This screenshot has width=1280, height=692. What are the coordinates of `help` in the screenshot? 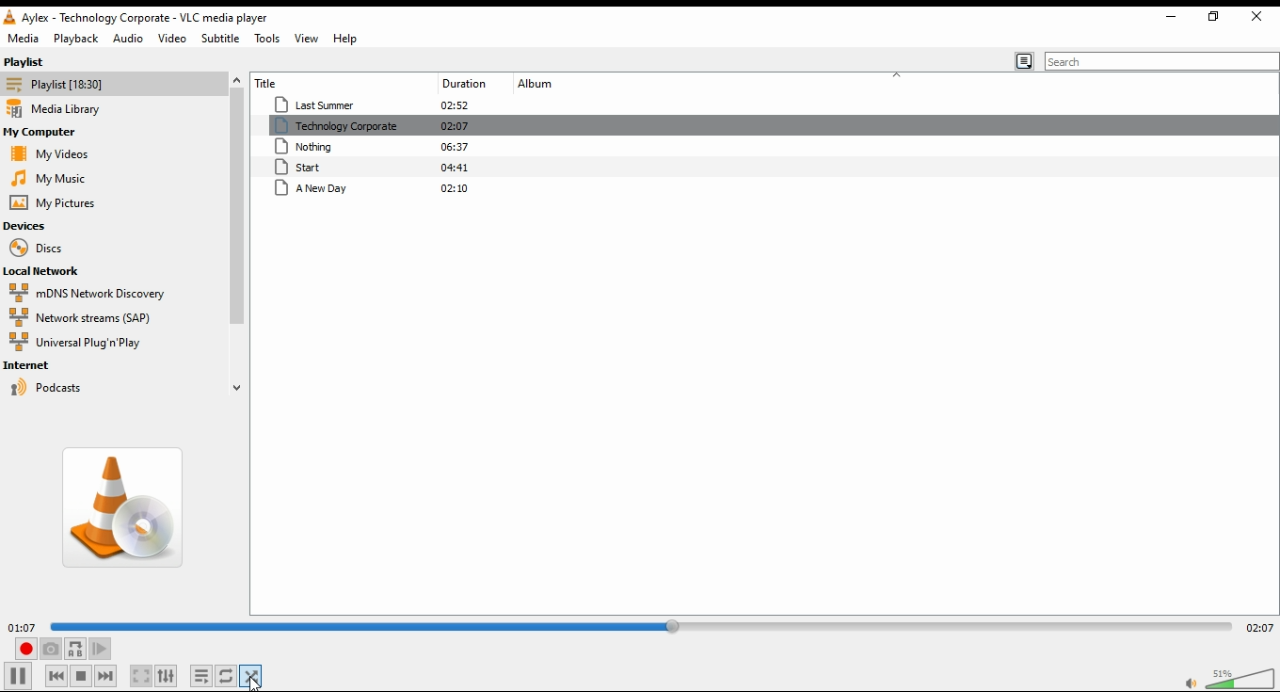 It's located at (348, 38).